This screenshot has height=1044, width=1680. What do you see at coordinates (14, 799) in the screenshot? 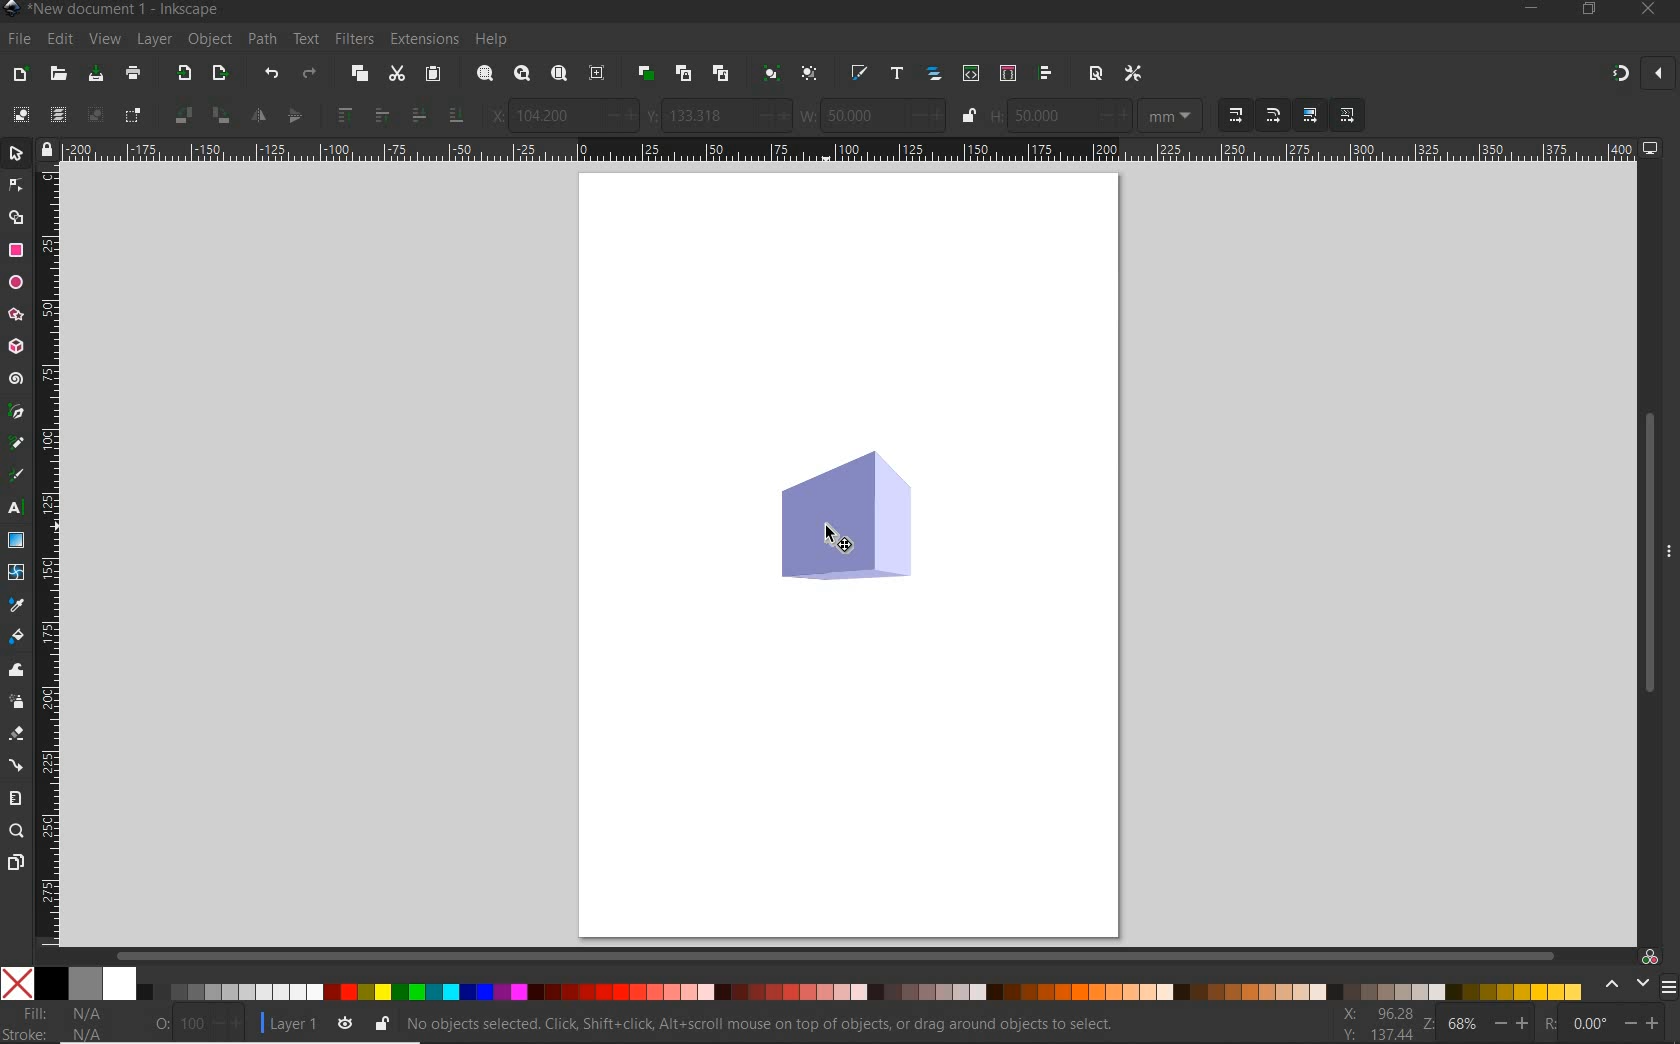
I see `measure tool` at bounding box center [14, 799].